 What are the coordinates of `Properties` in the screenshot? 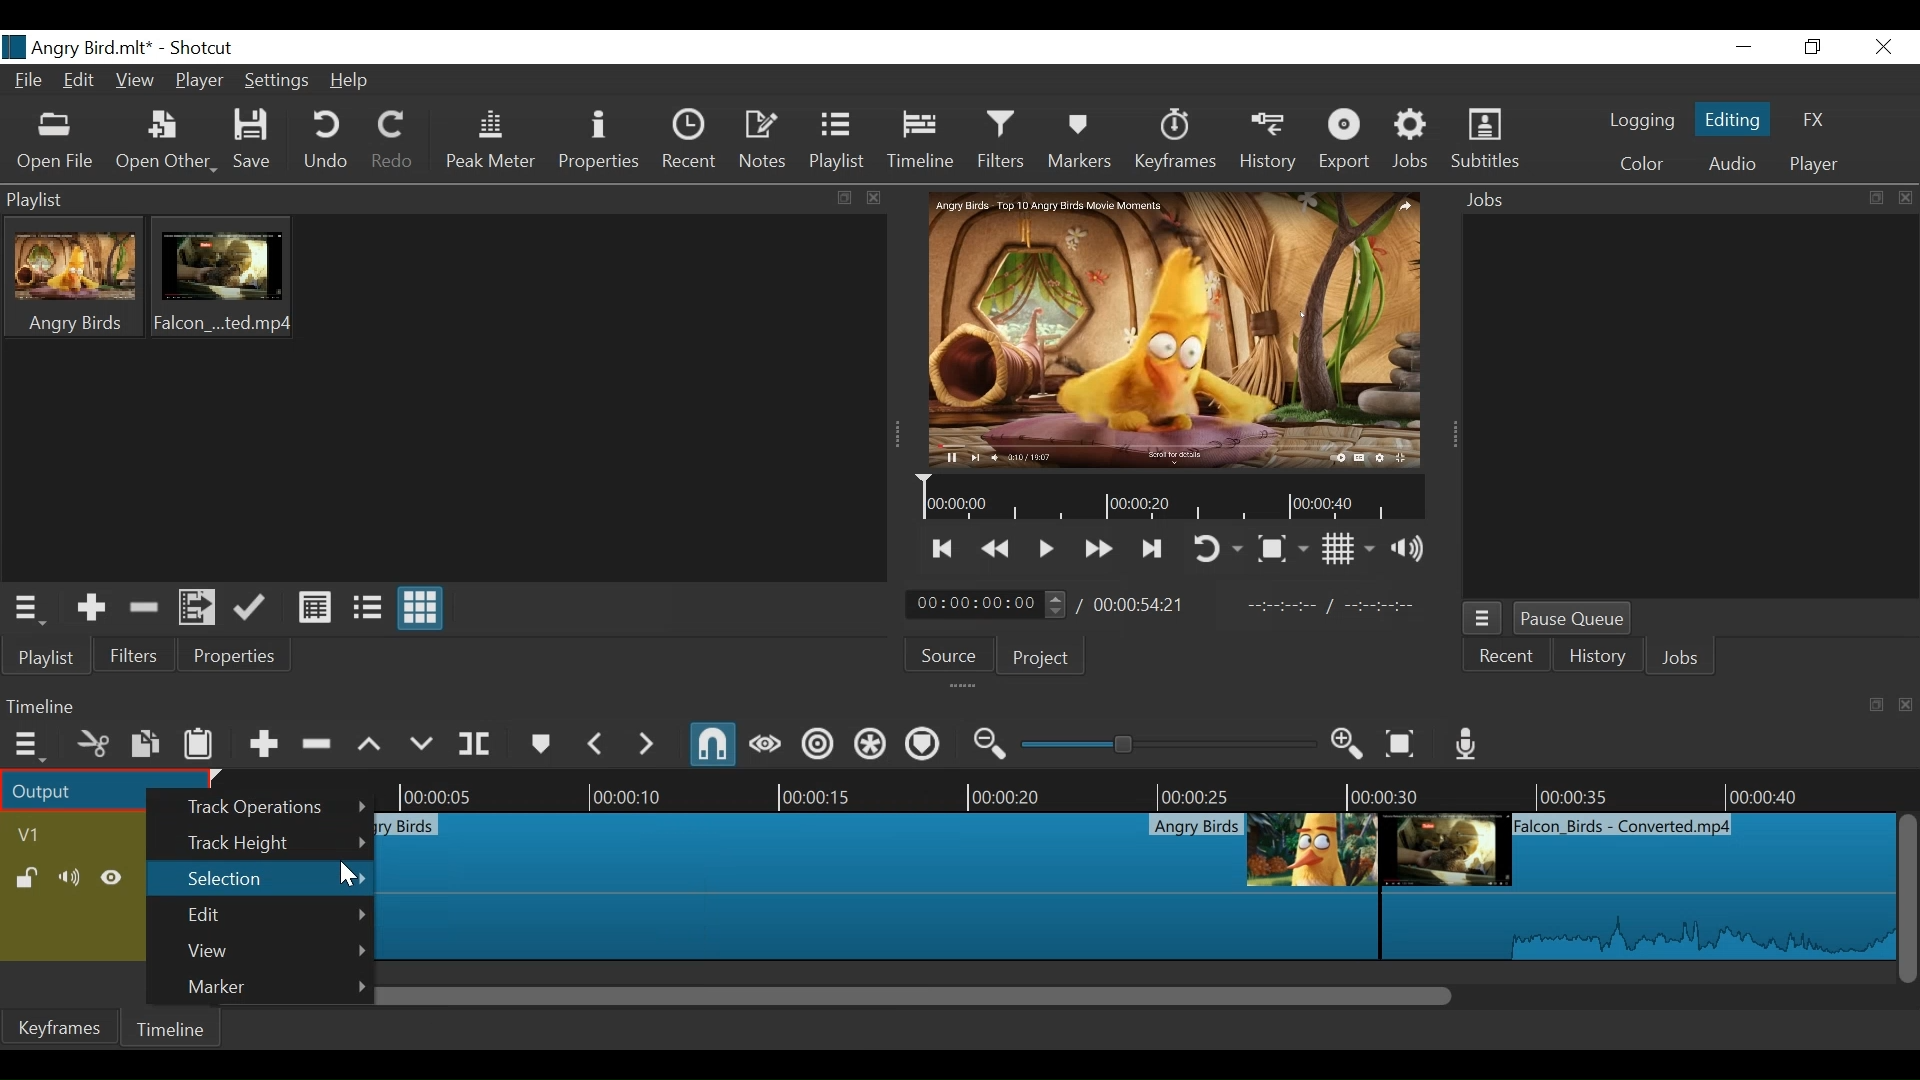 It's located at (231, 656).